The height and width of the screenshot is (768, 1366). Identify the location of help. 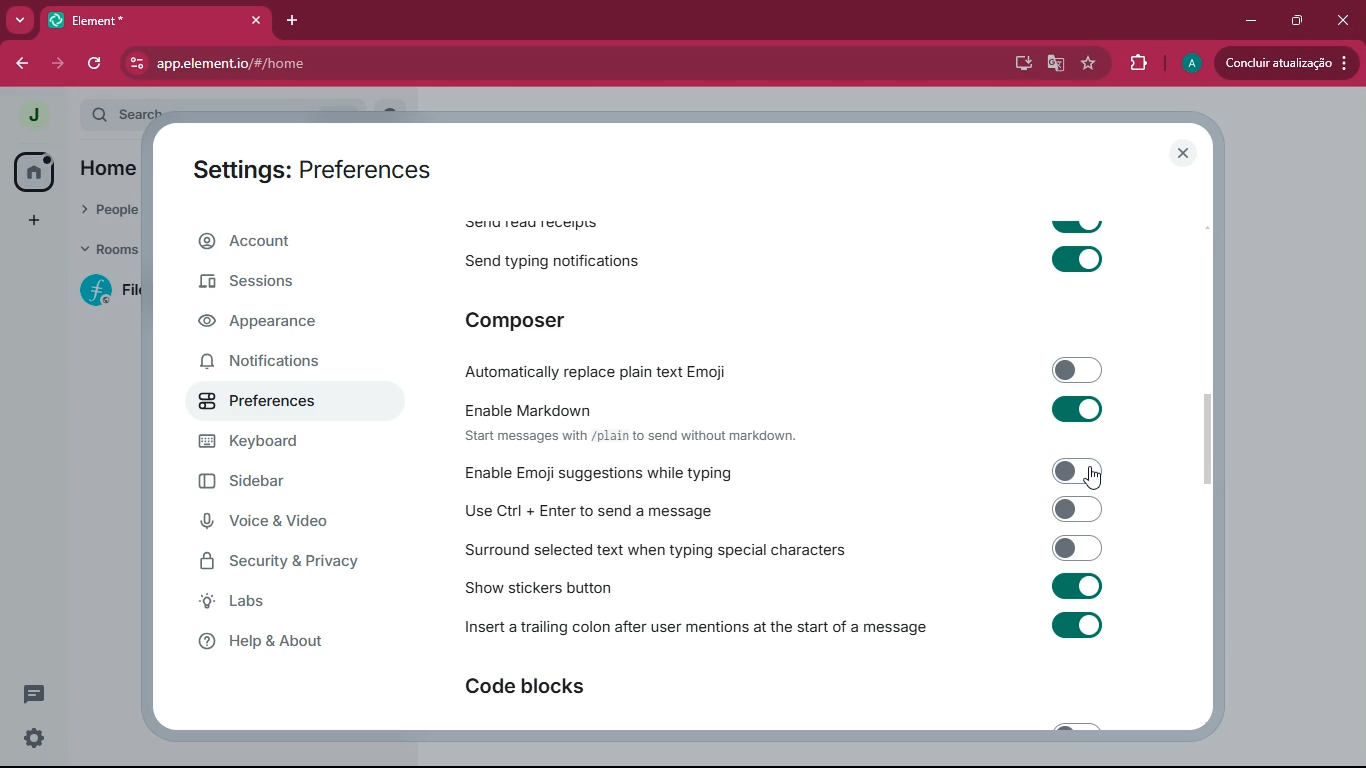
(277, 641).